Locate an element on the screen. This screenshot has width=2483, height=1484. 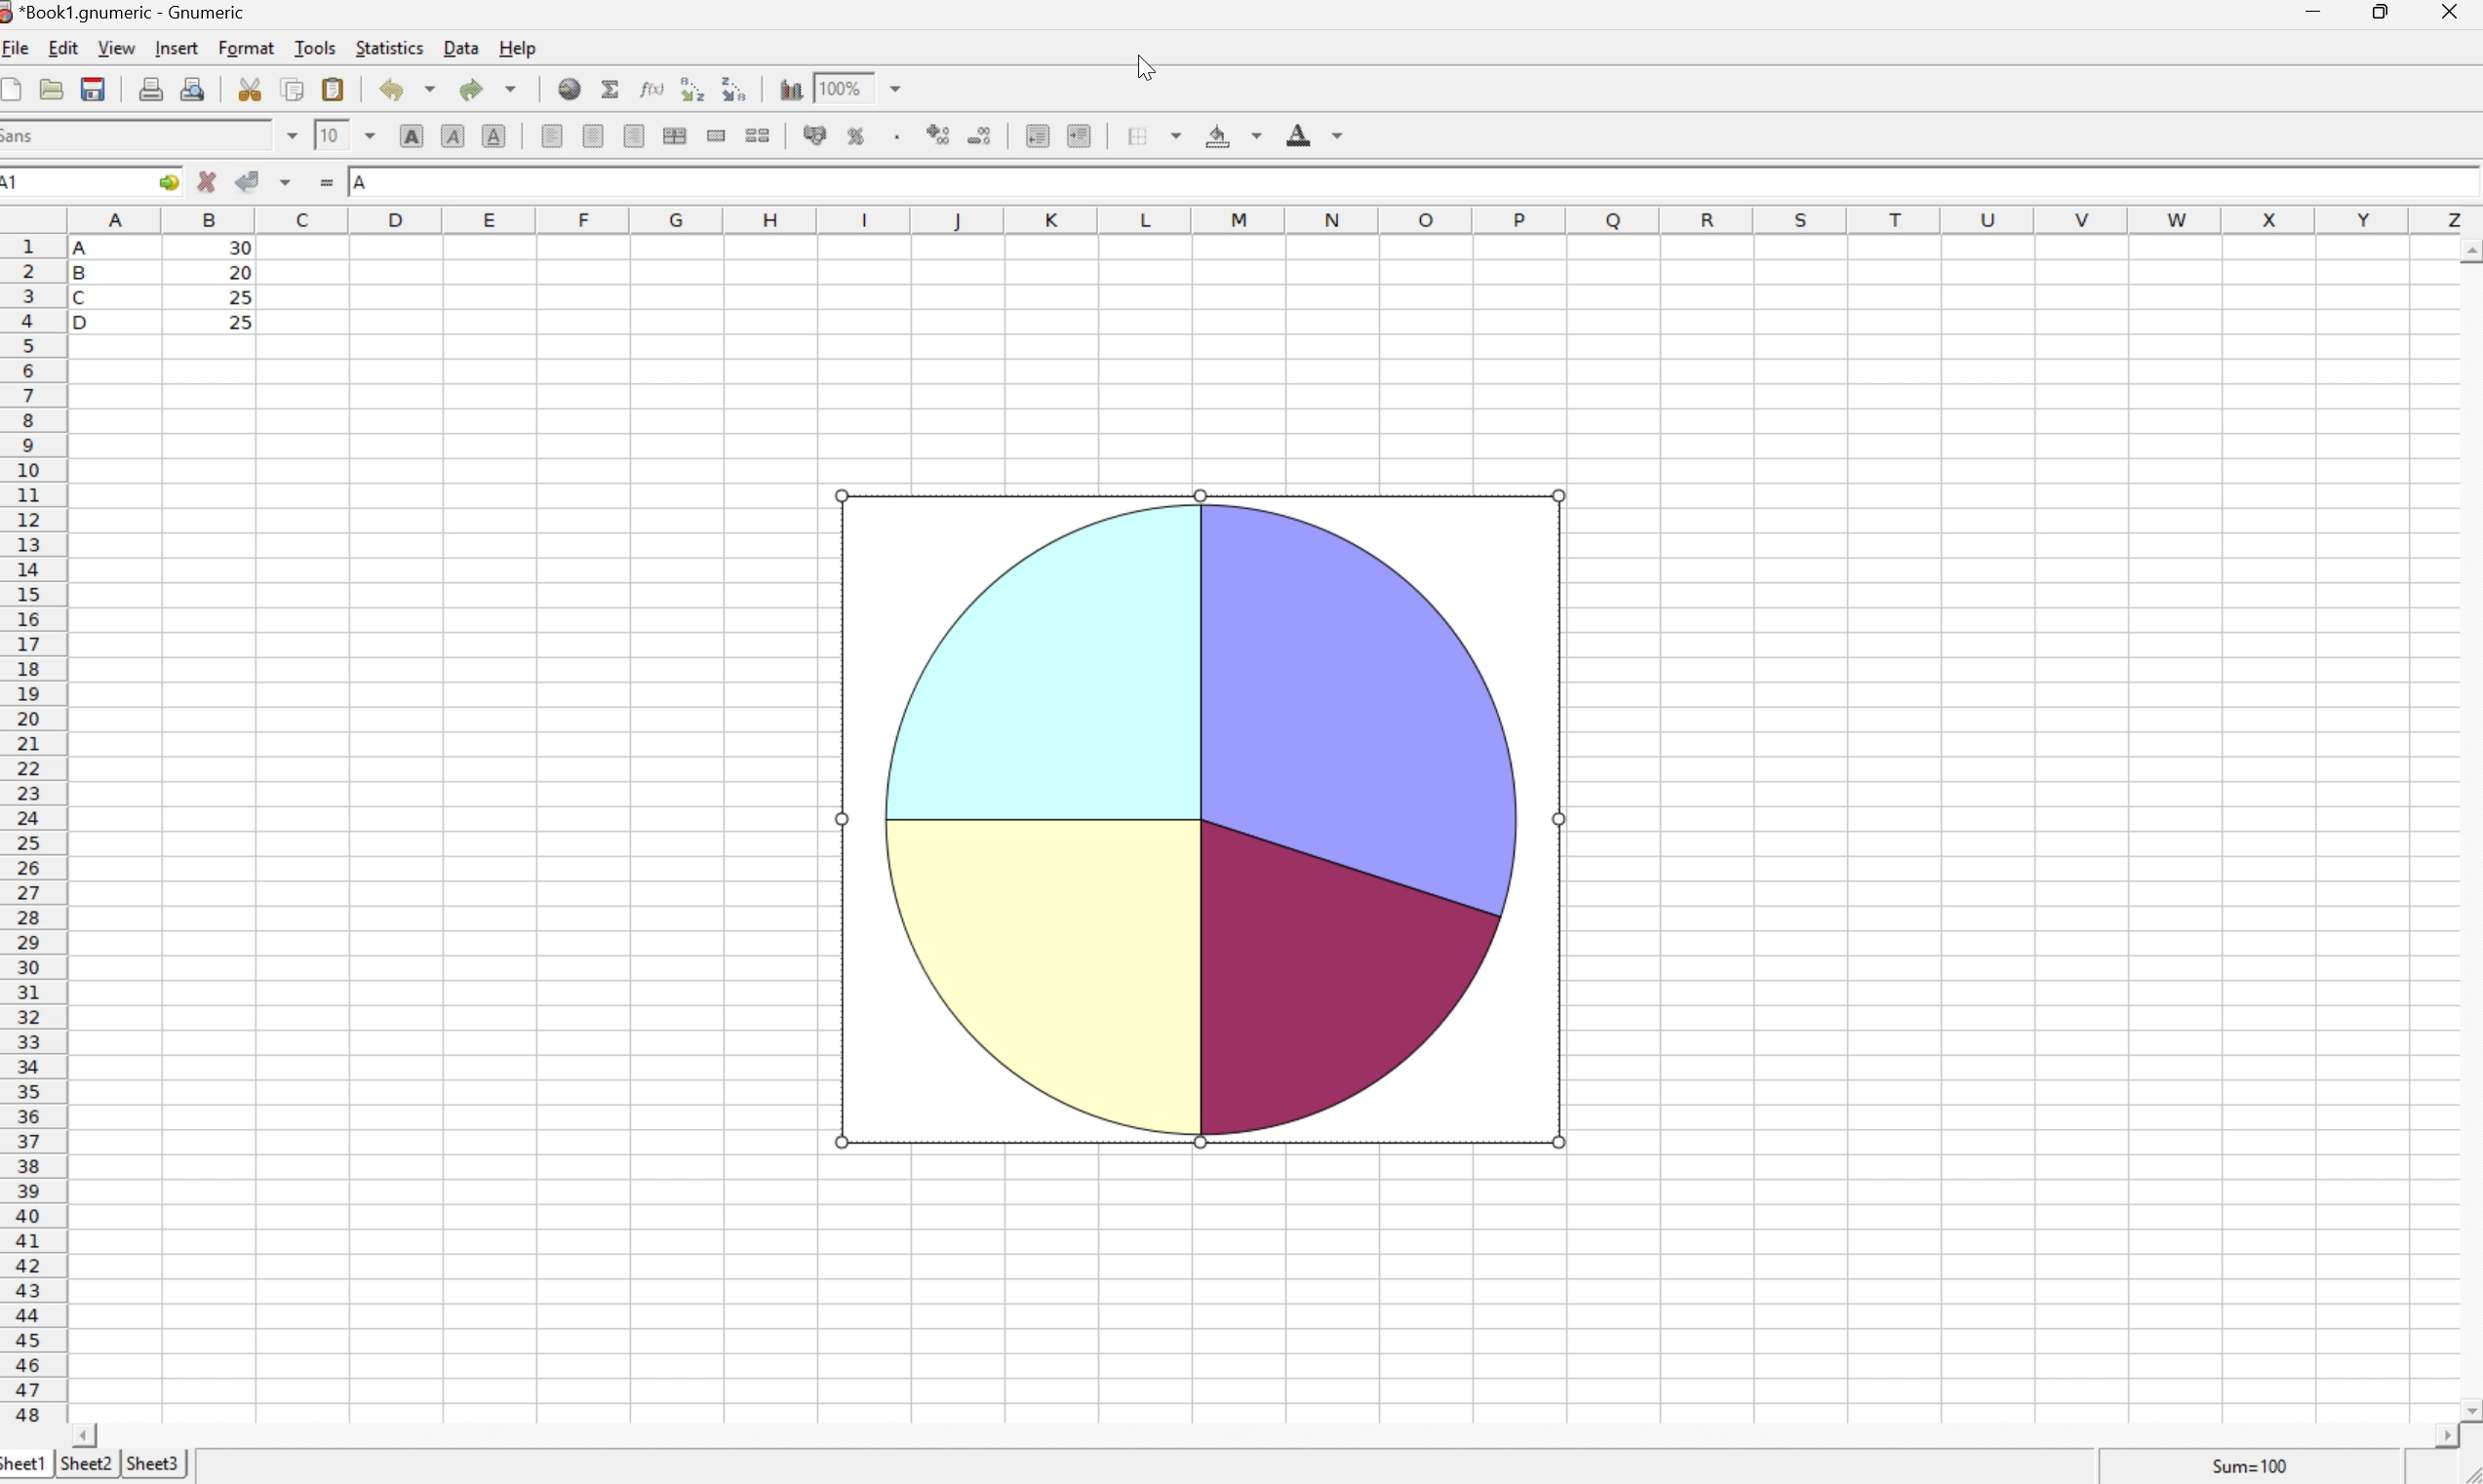
Create a new workbook is located at coordinates (16, 88).